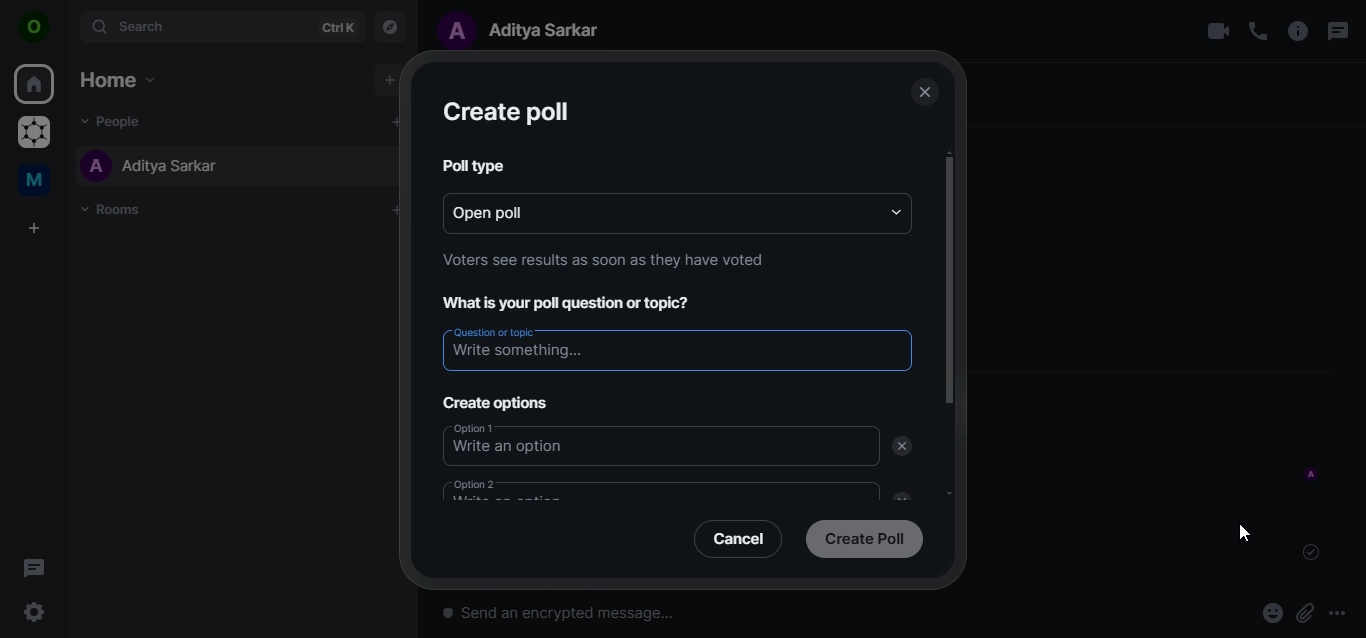 Image resolution: width=1366 pixels, height=638 pixels. I want to click on cursor, so click(1246, 533).